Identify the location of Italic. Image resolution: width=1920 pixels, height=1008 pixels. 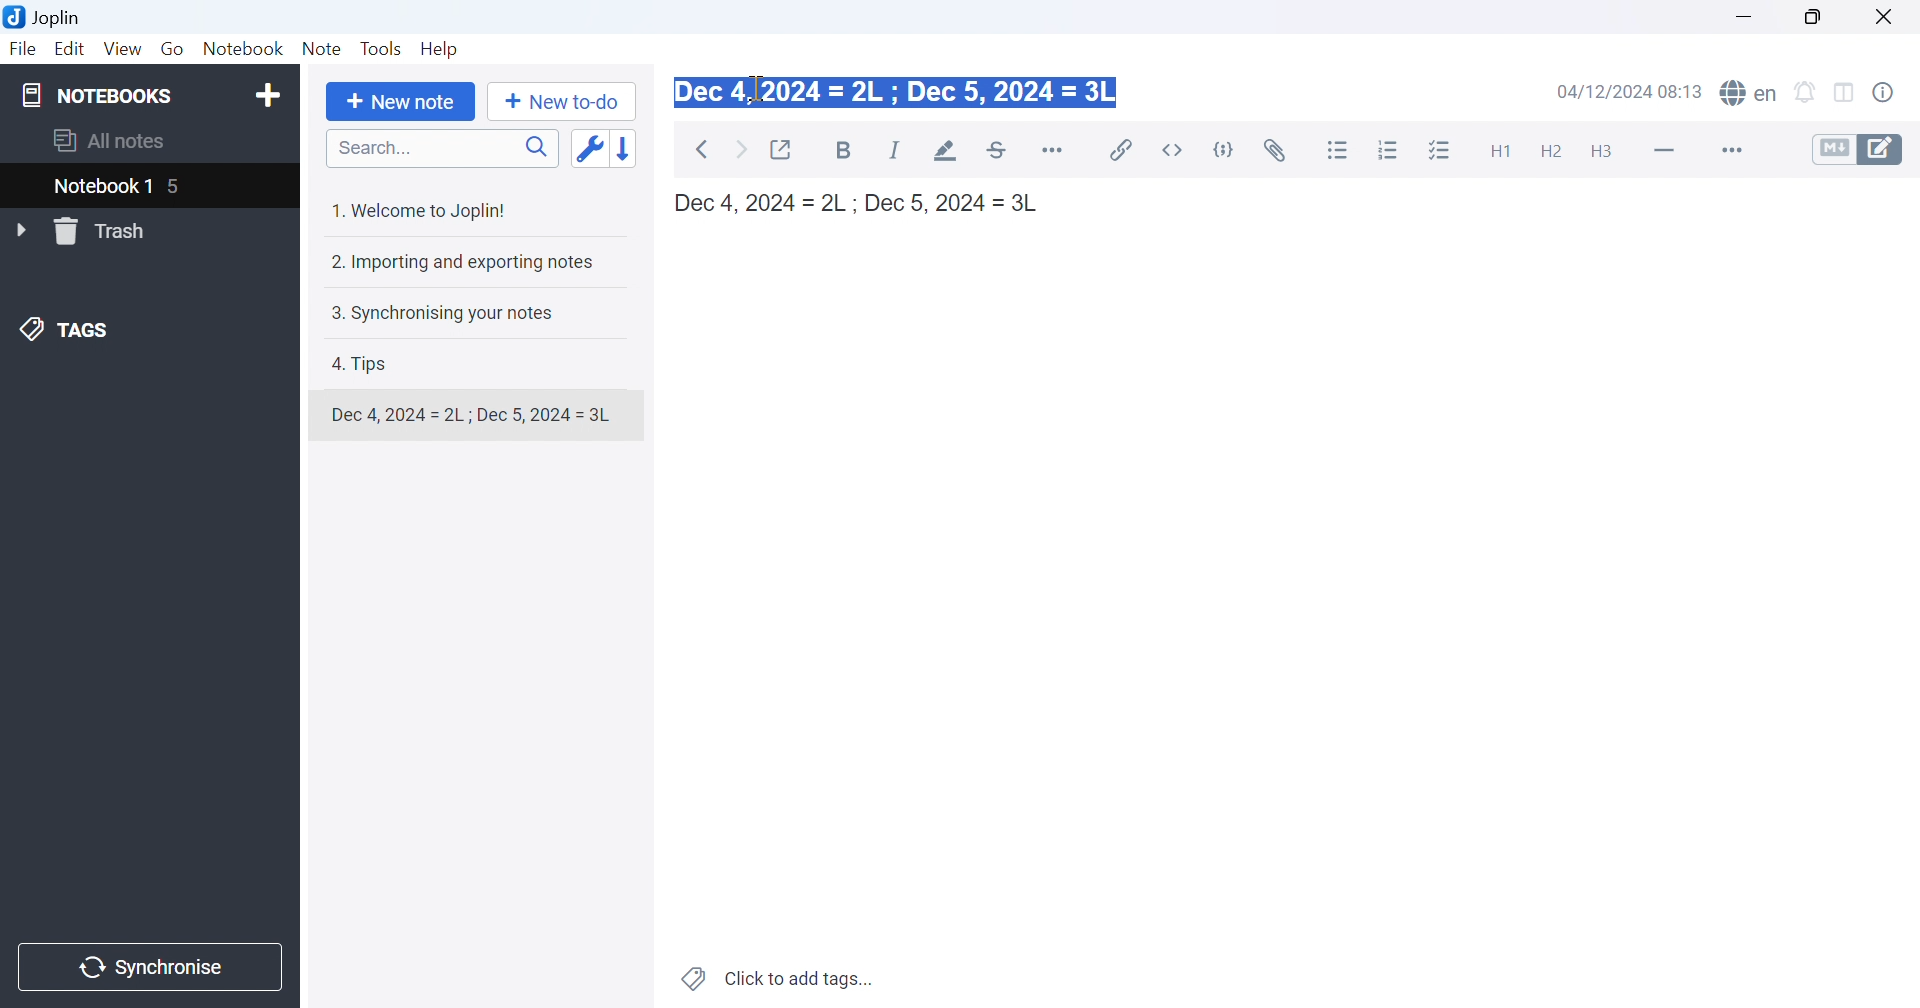
(897, 150).